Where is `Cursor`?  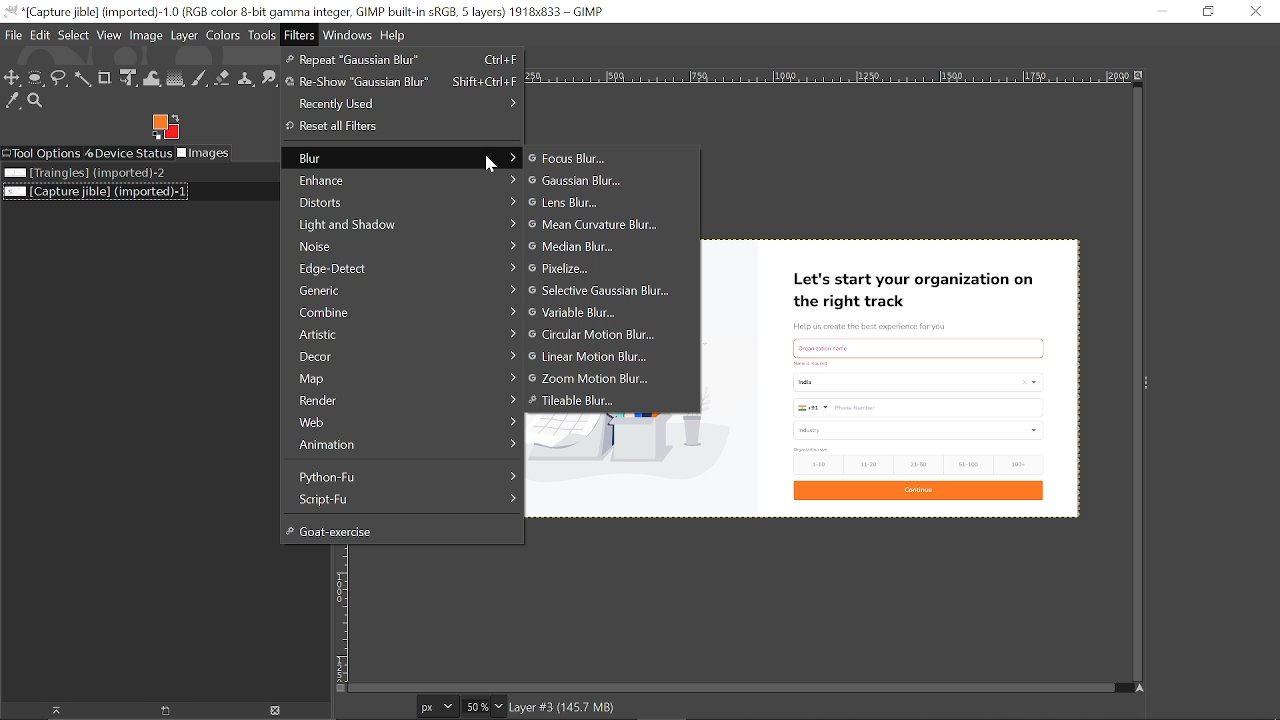
Cursor is located at coordinates (492, 164).